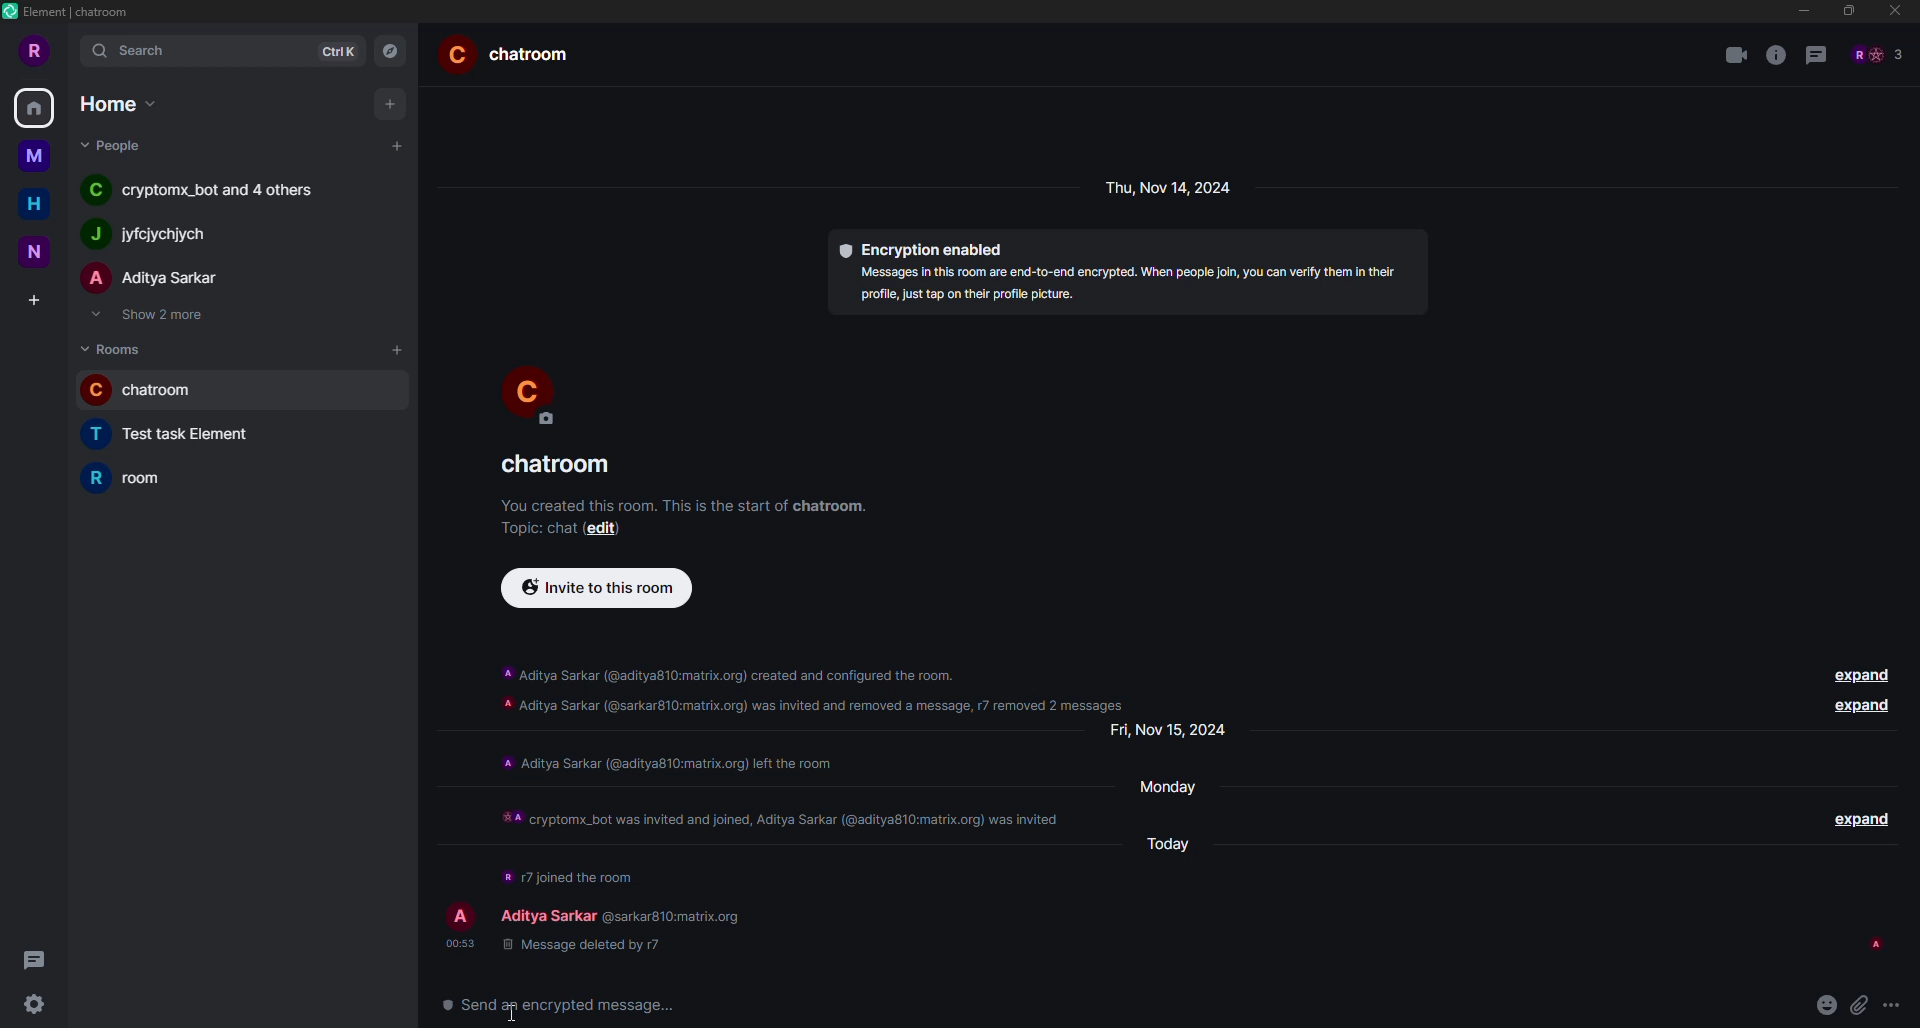  Describe the element at coordinates (458, 916) in the screenshot. I see `profile` at that location.